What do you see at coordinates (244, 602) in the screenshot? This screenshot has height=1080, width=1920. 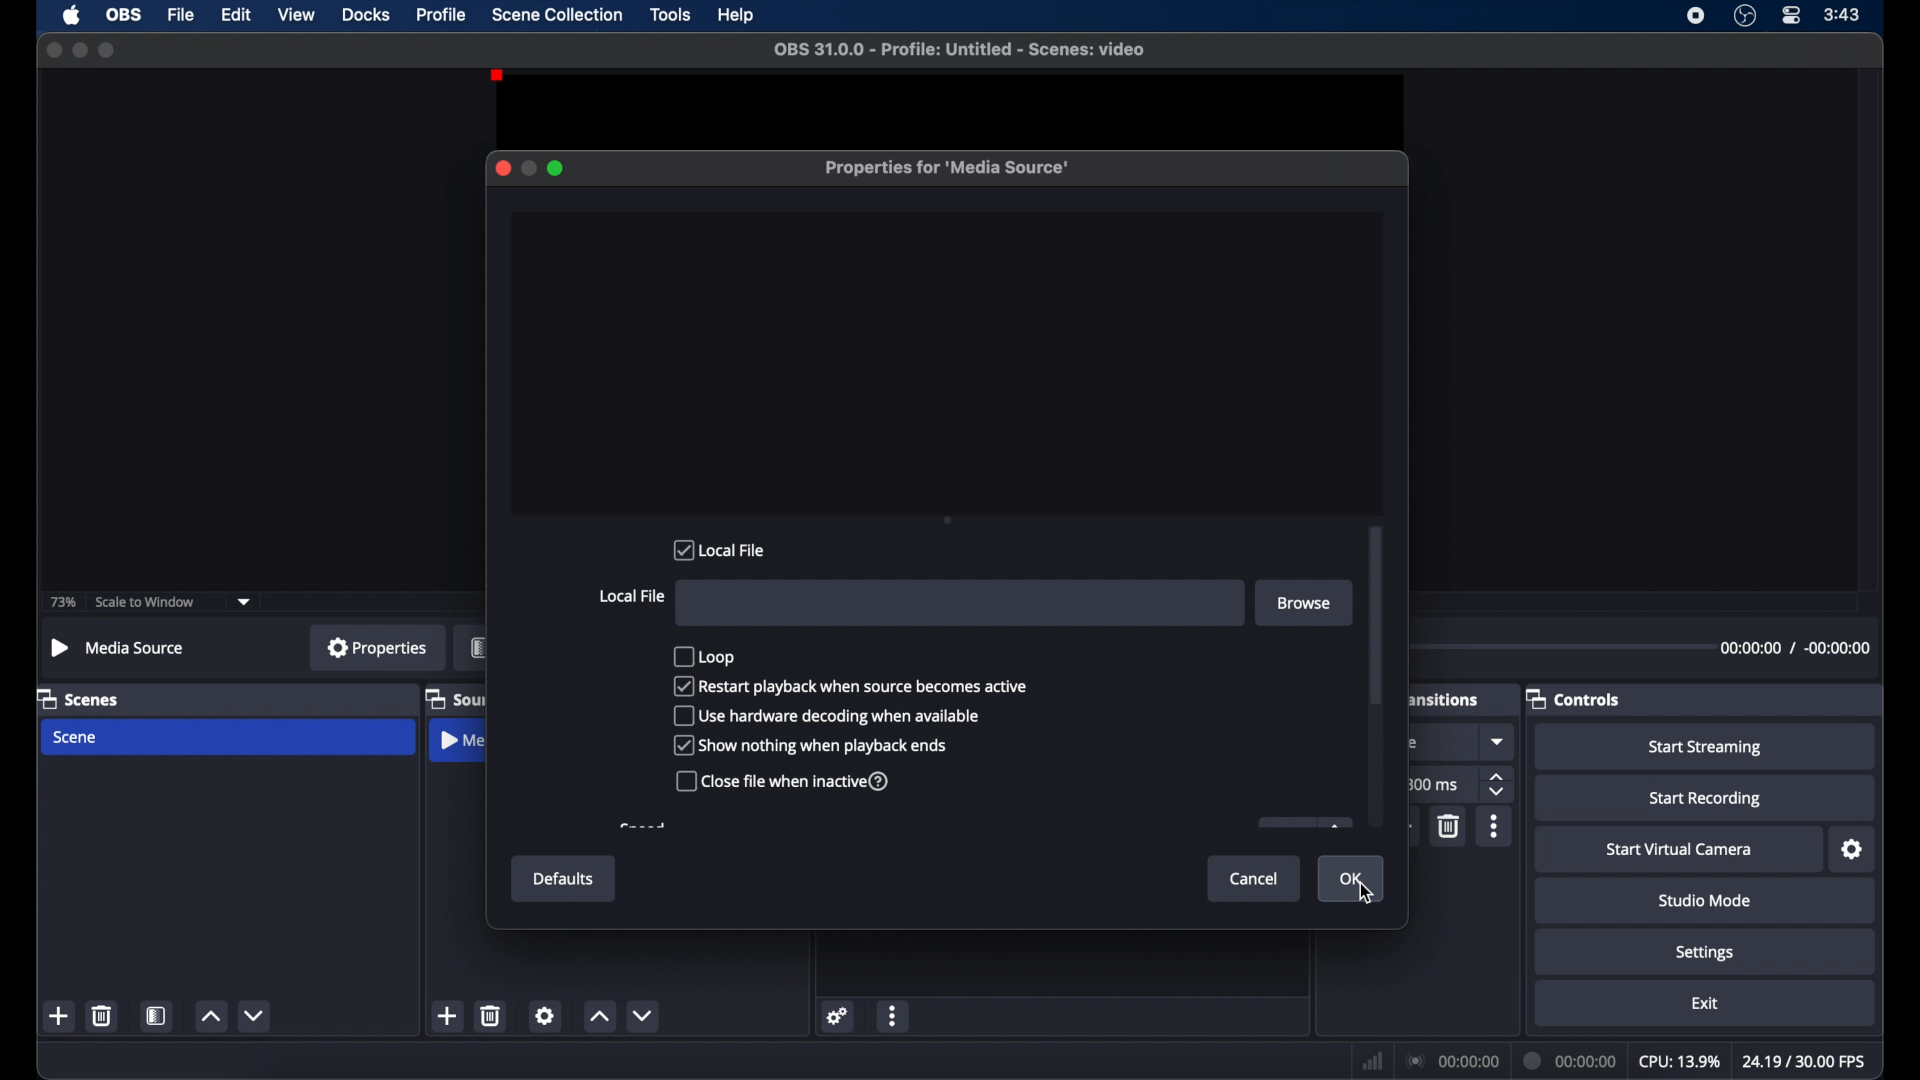 I see `dropdown` at bounding box center [244, 602].